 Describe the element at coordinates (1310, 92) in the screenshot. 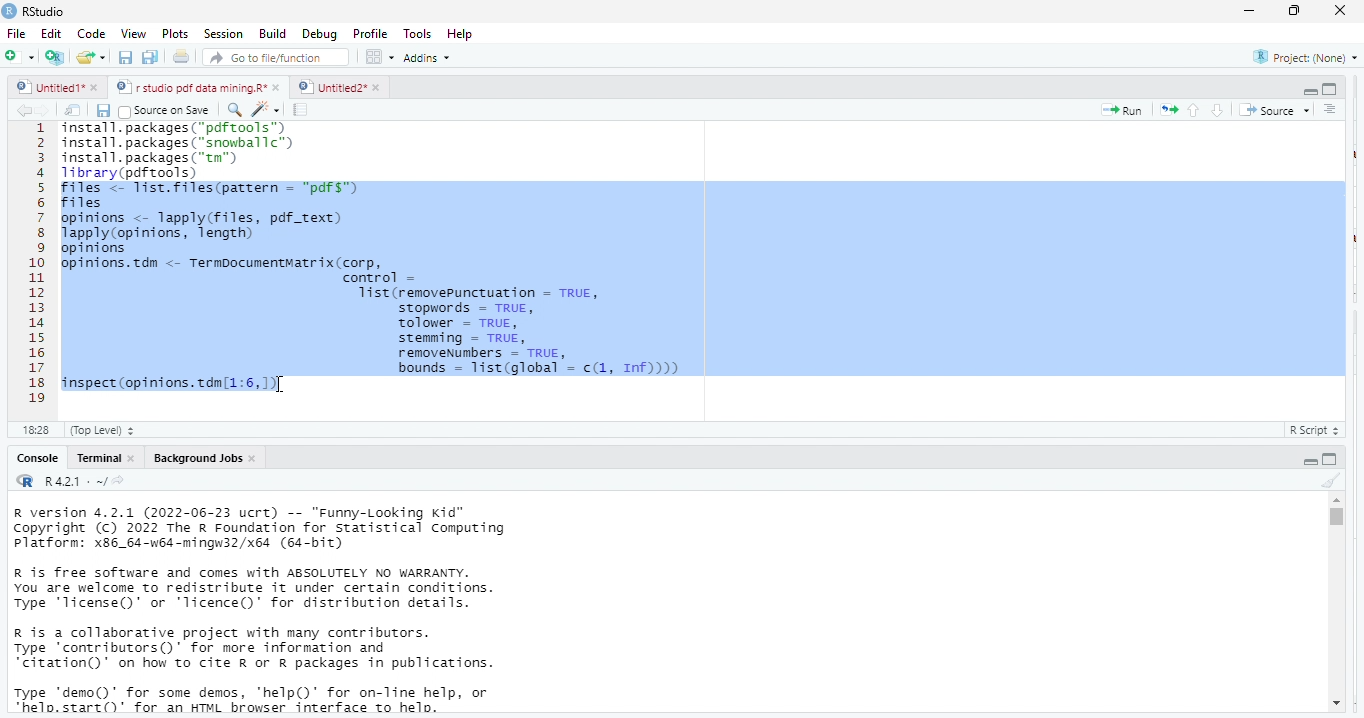

I see `hide r script` at that location.